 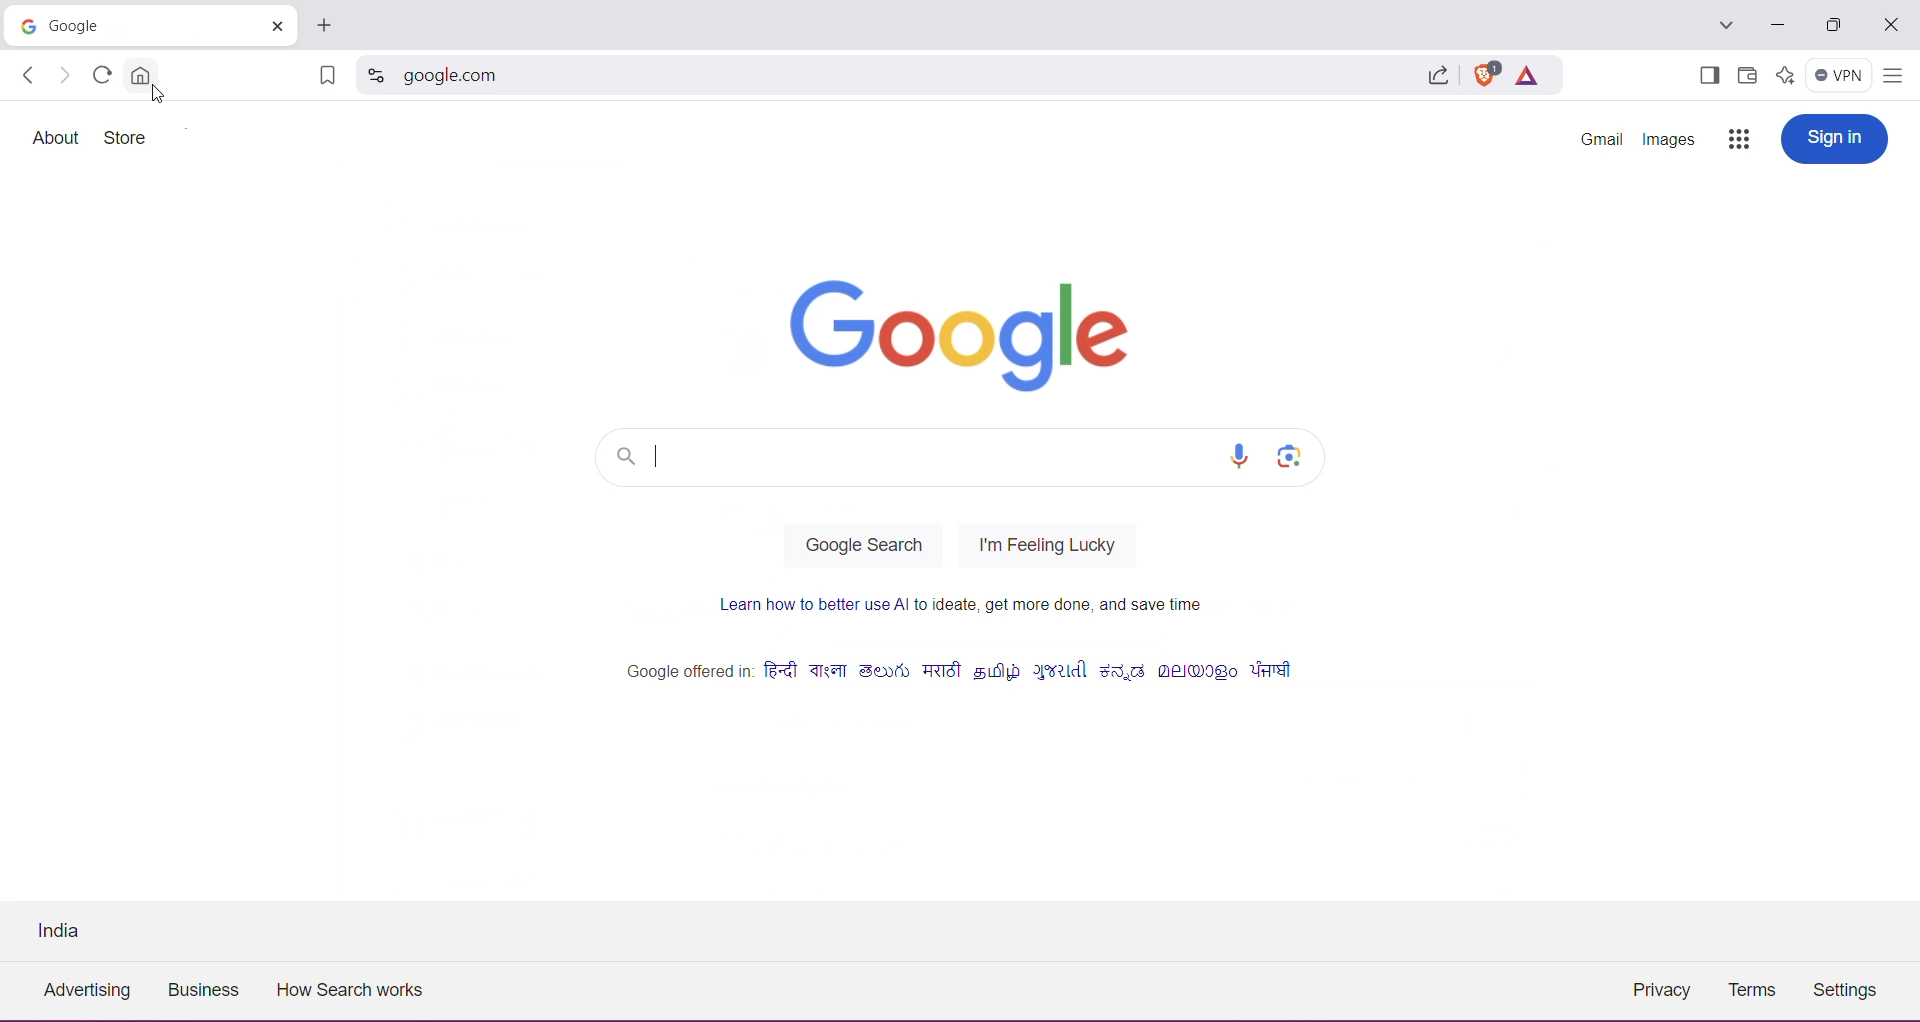 I want to click on Store, so click(x=129, y=139).